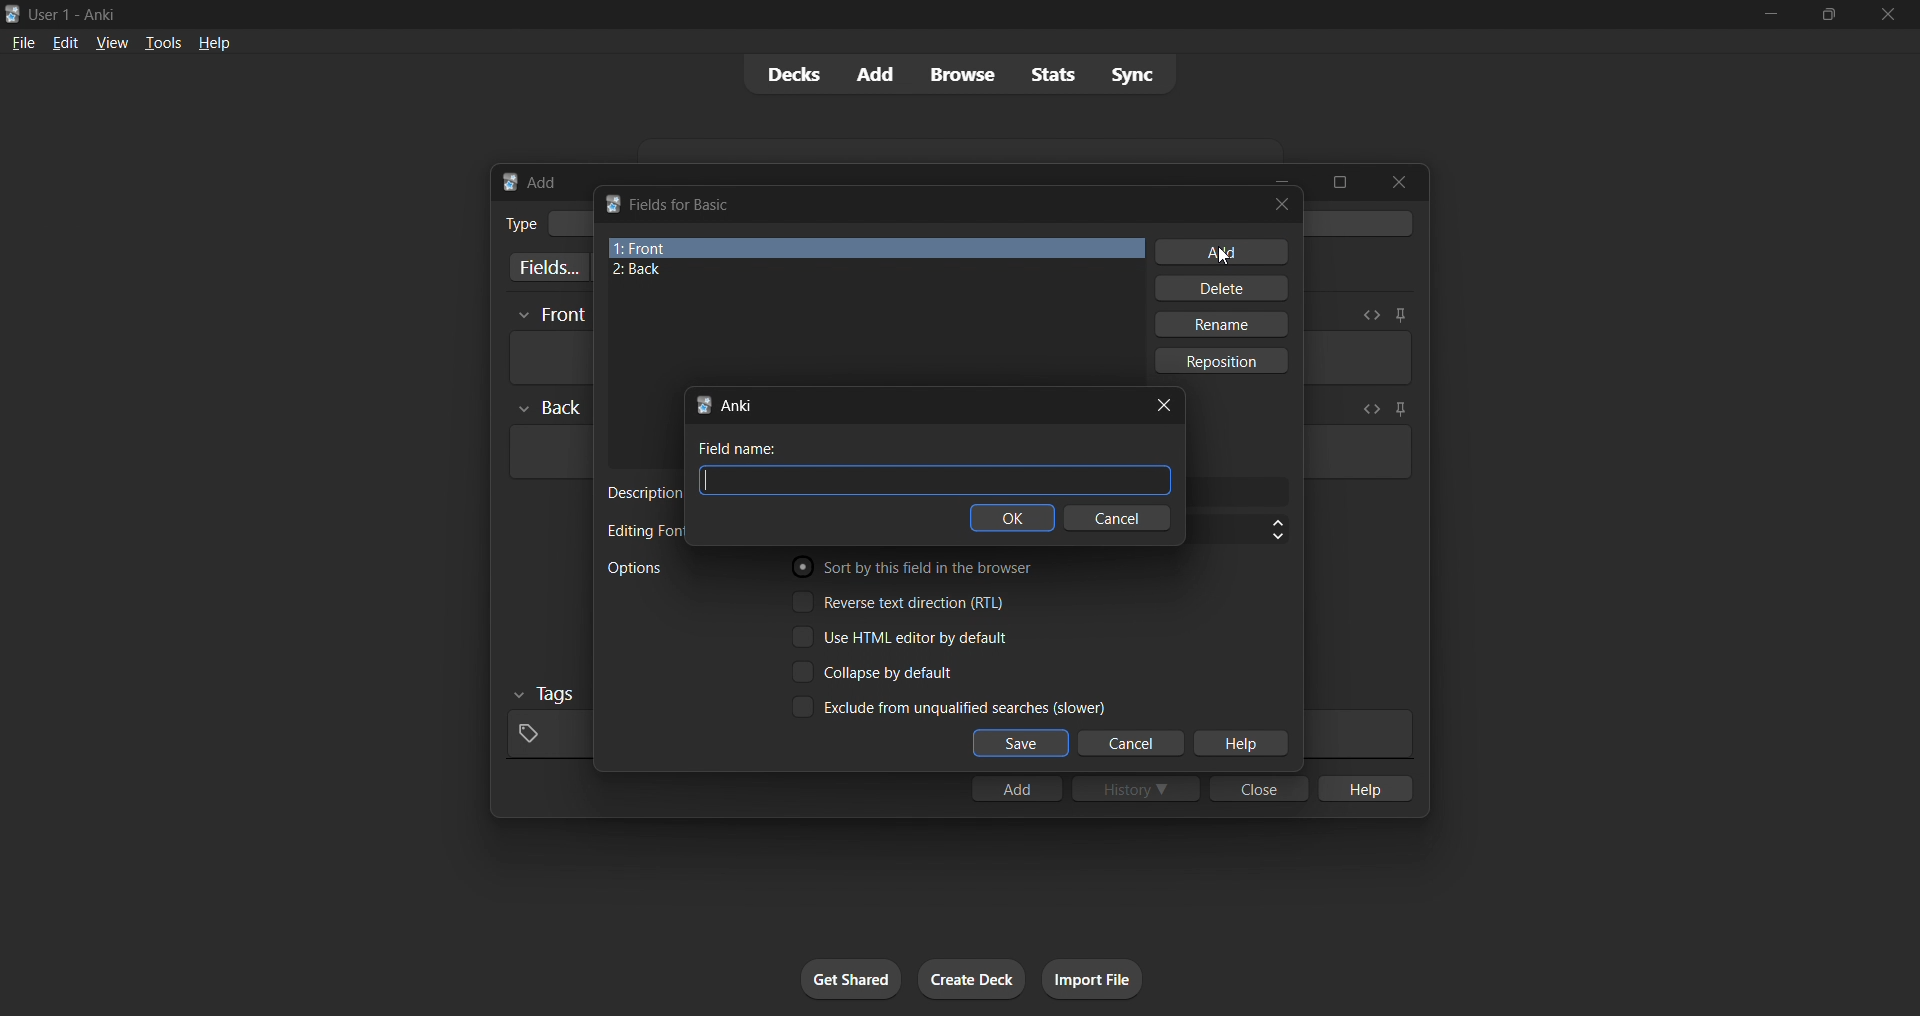 This screenshot has width=1920, height=1016. What do you see at coordinates (550, 408) in the screenshot?
I see `` at bounding box center [550, 408].